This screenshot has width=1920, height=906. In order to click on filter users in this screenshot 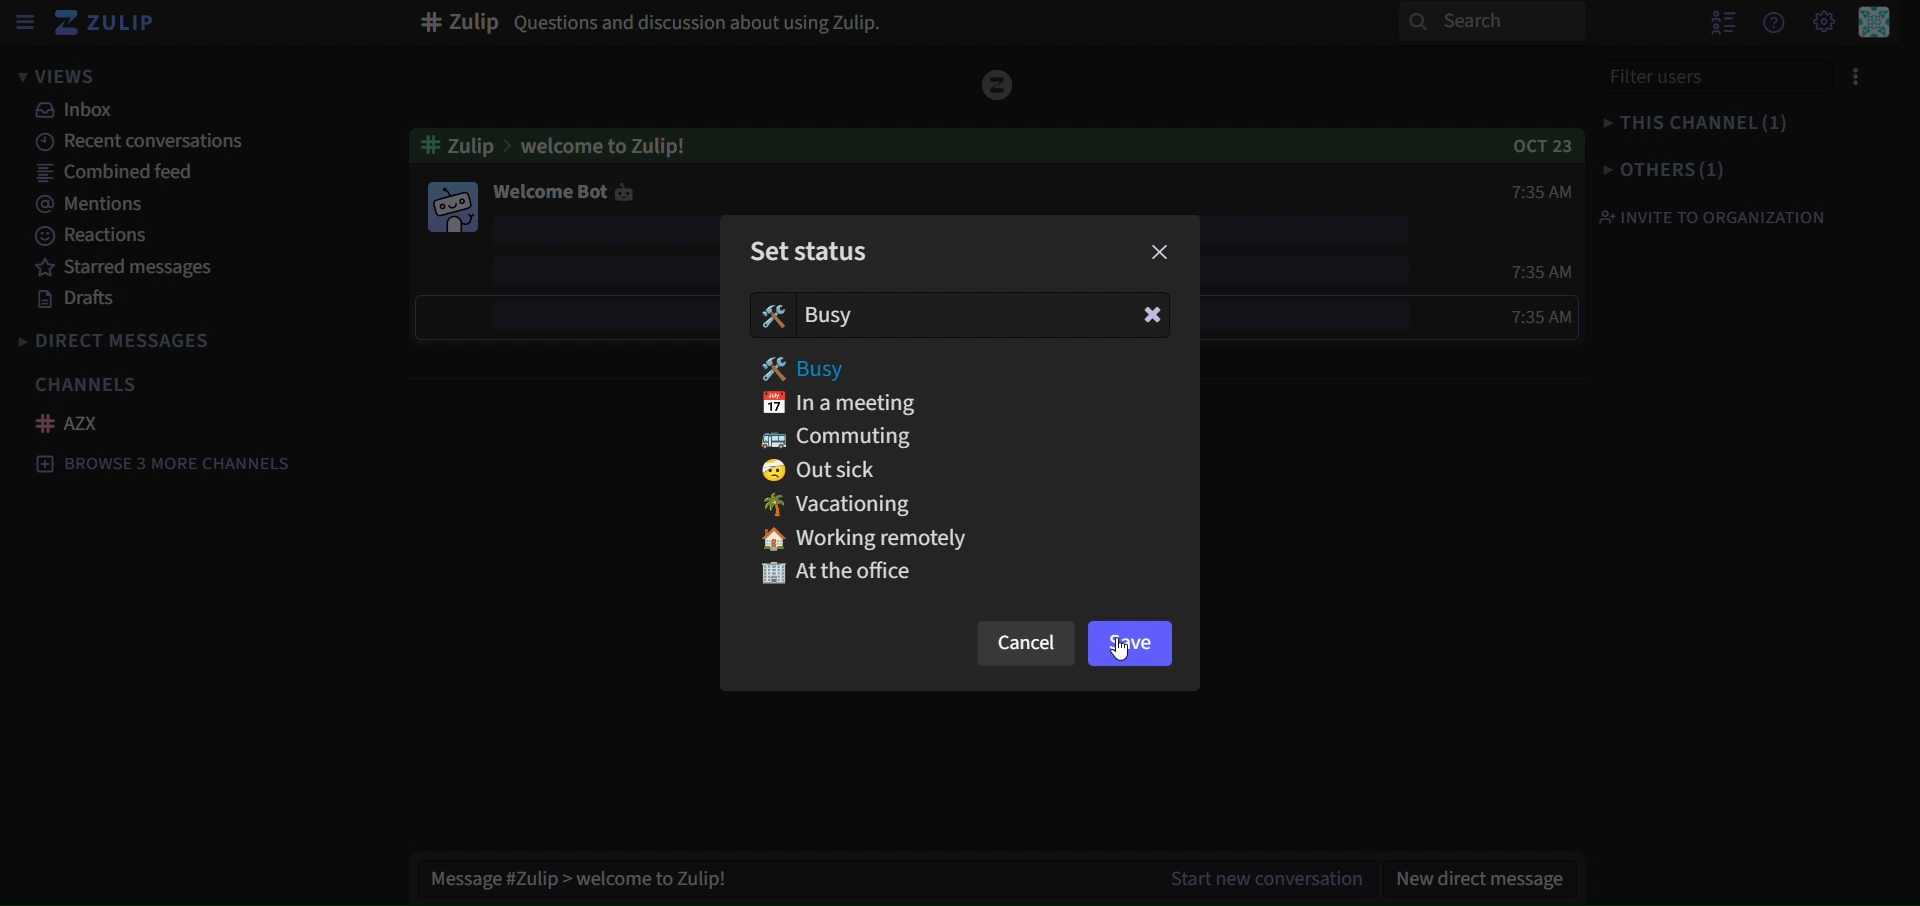, I will do `click(1708, 77)`.